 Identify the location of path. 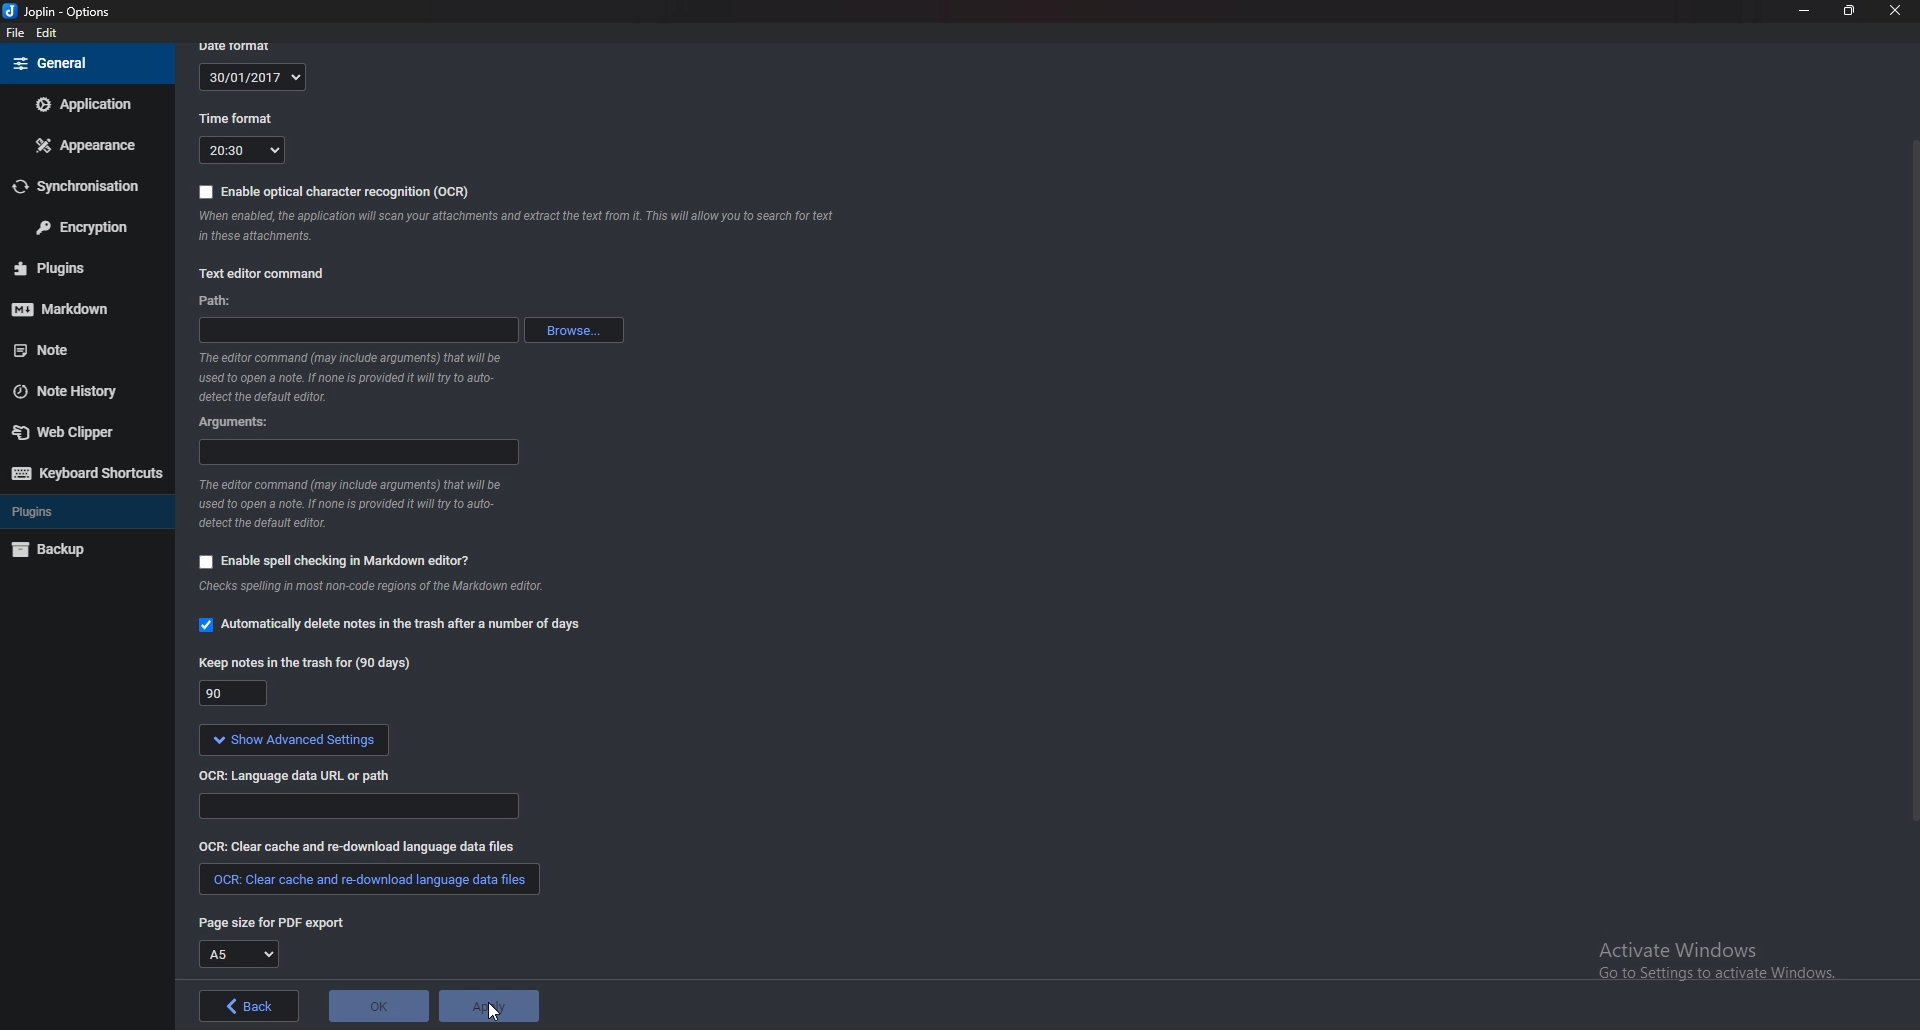
(358, 332).